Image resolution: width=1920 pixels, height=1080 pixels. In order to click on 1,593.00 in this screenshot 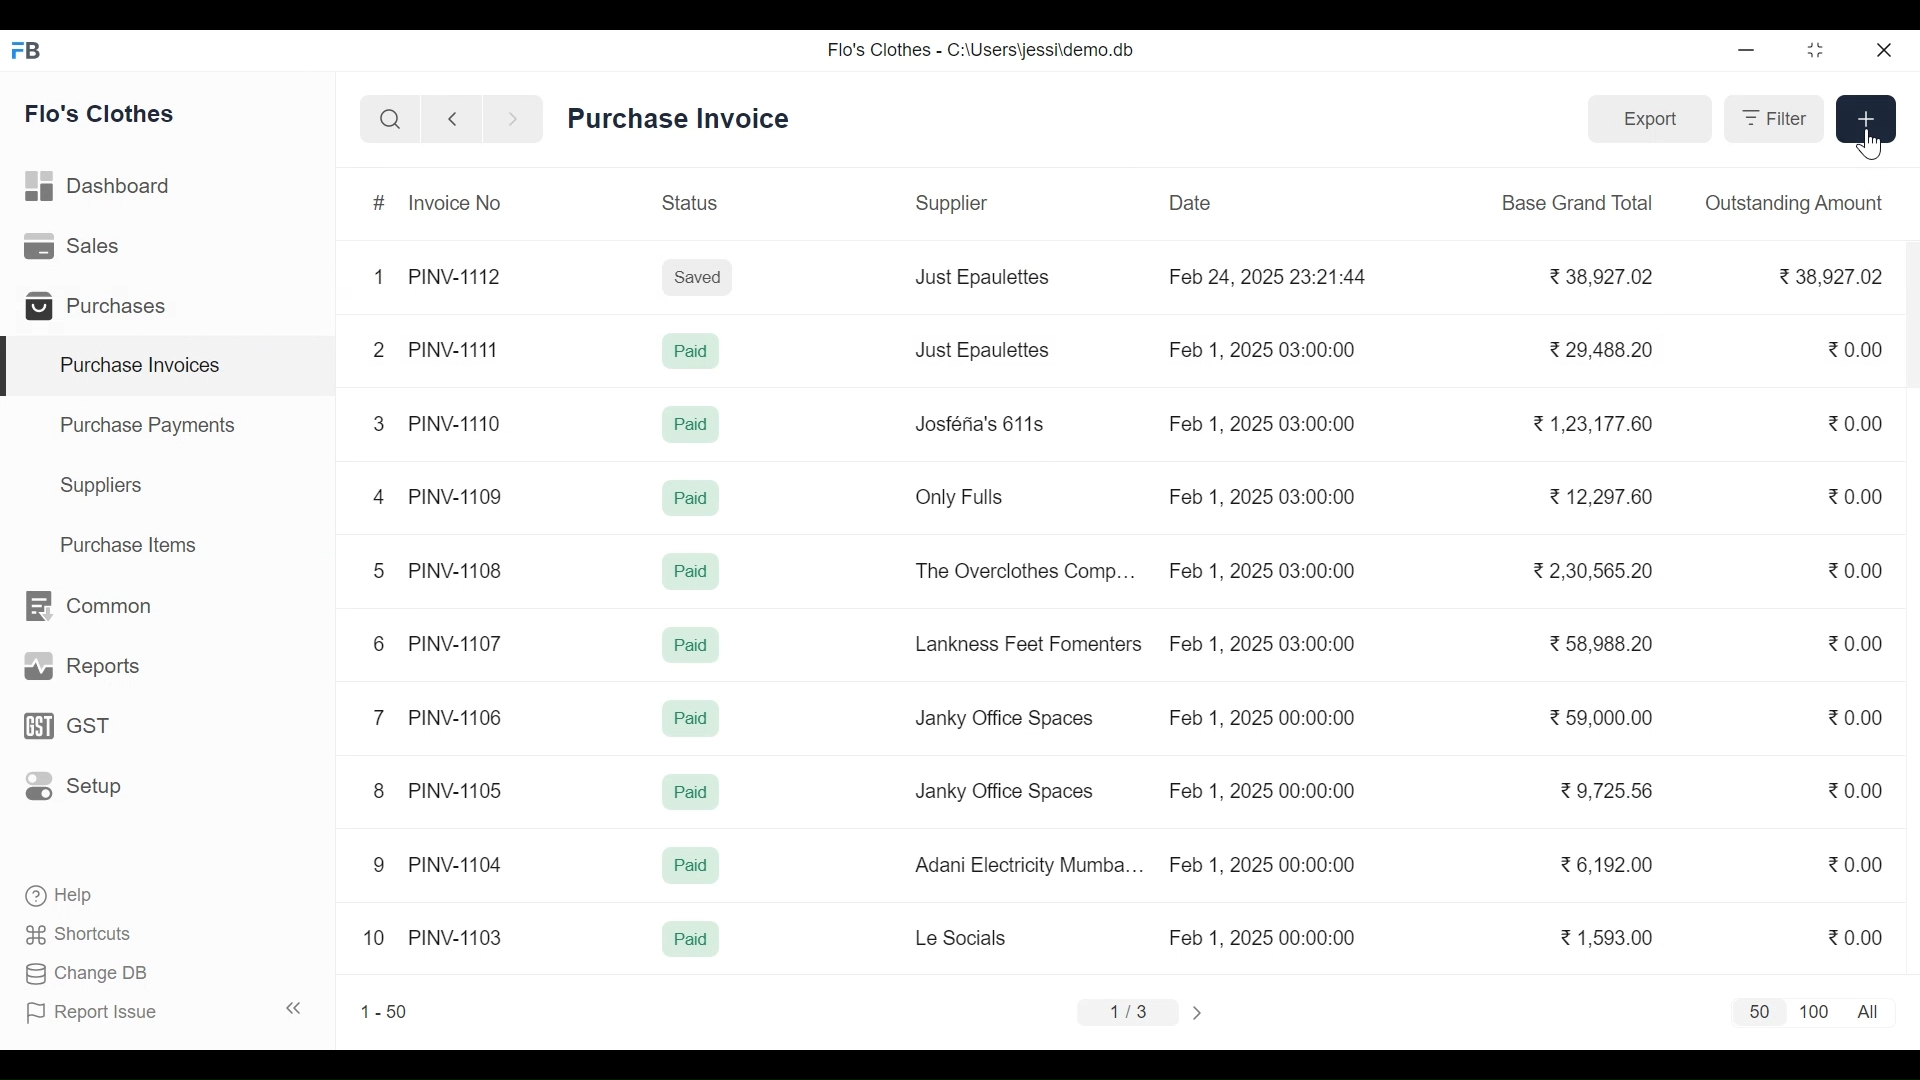, I will do `click(1606, 936)`.